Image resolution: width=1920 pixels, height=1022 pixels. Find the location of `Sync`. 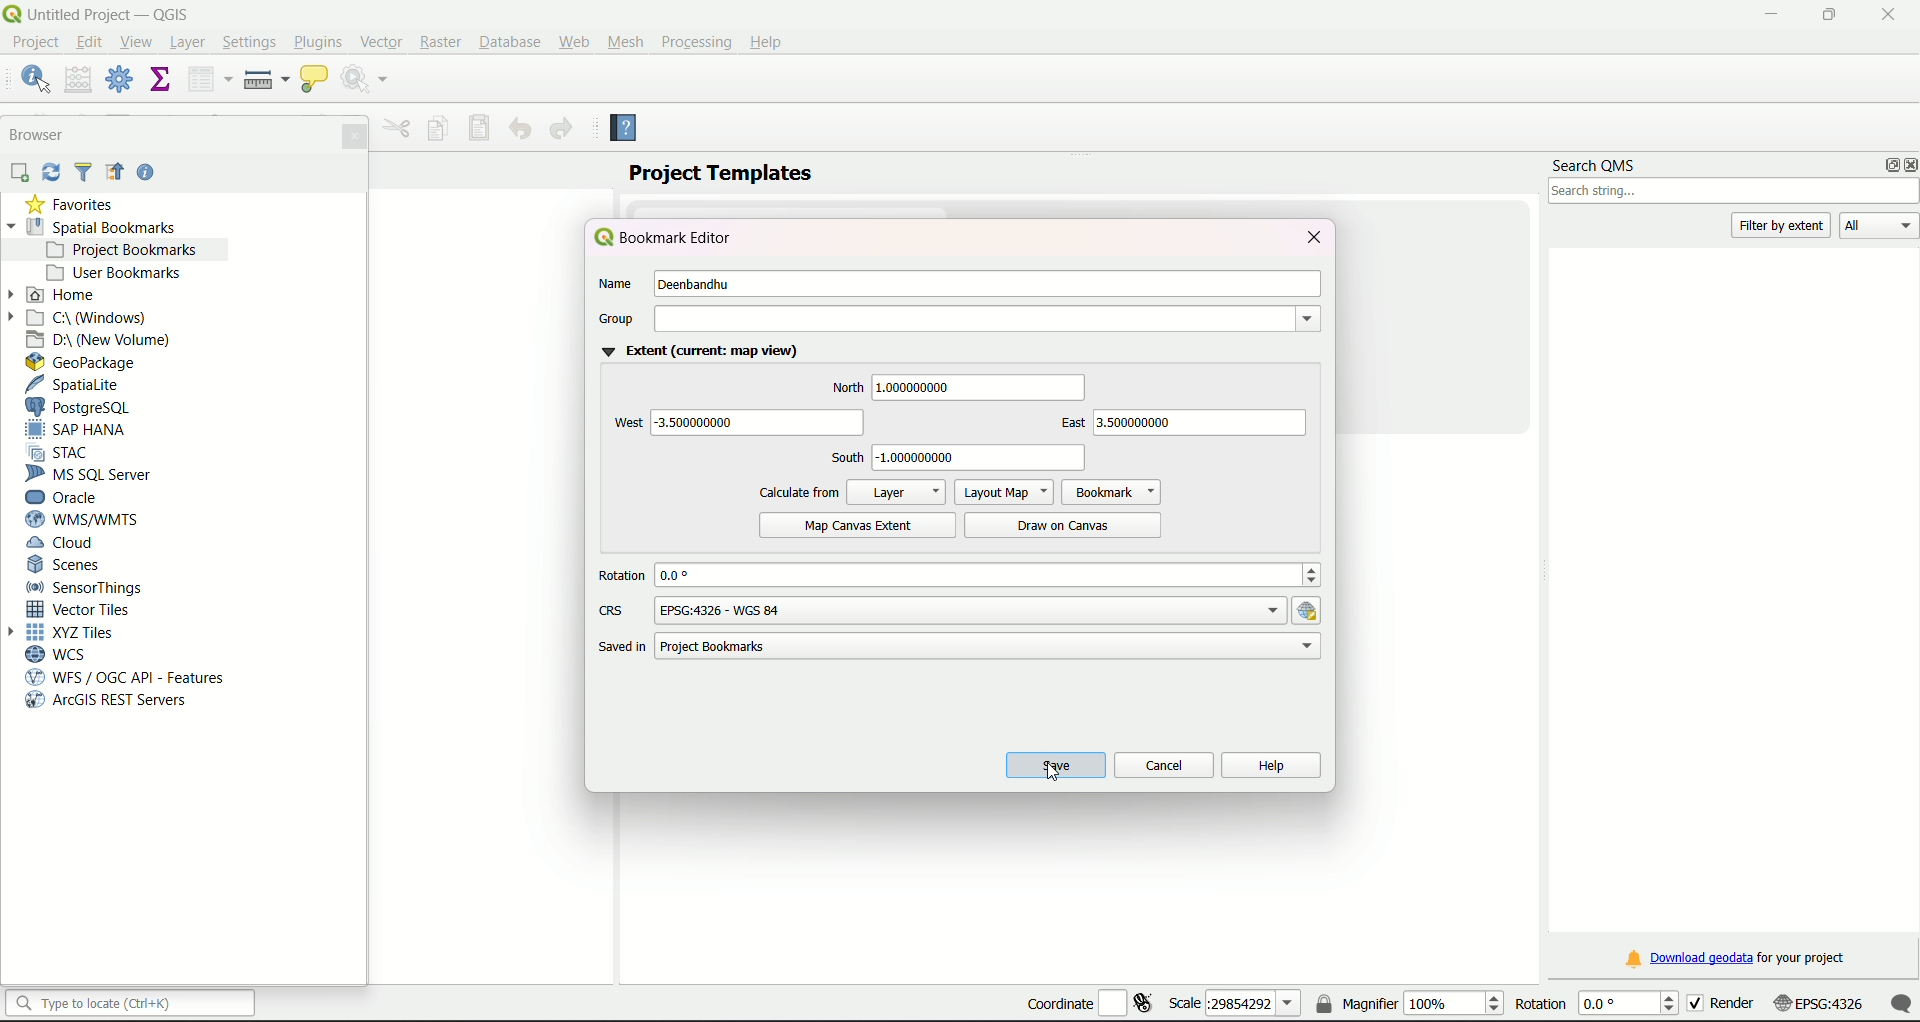

Sync is located at coordinates (52, 172).